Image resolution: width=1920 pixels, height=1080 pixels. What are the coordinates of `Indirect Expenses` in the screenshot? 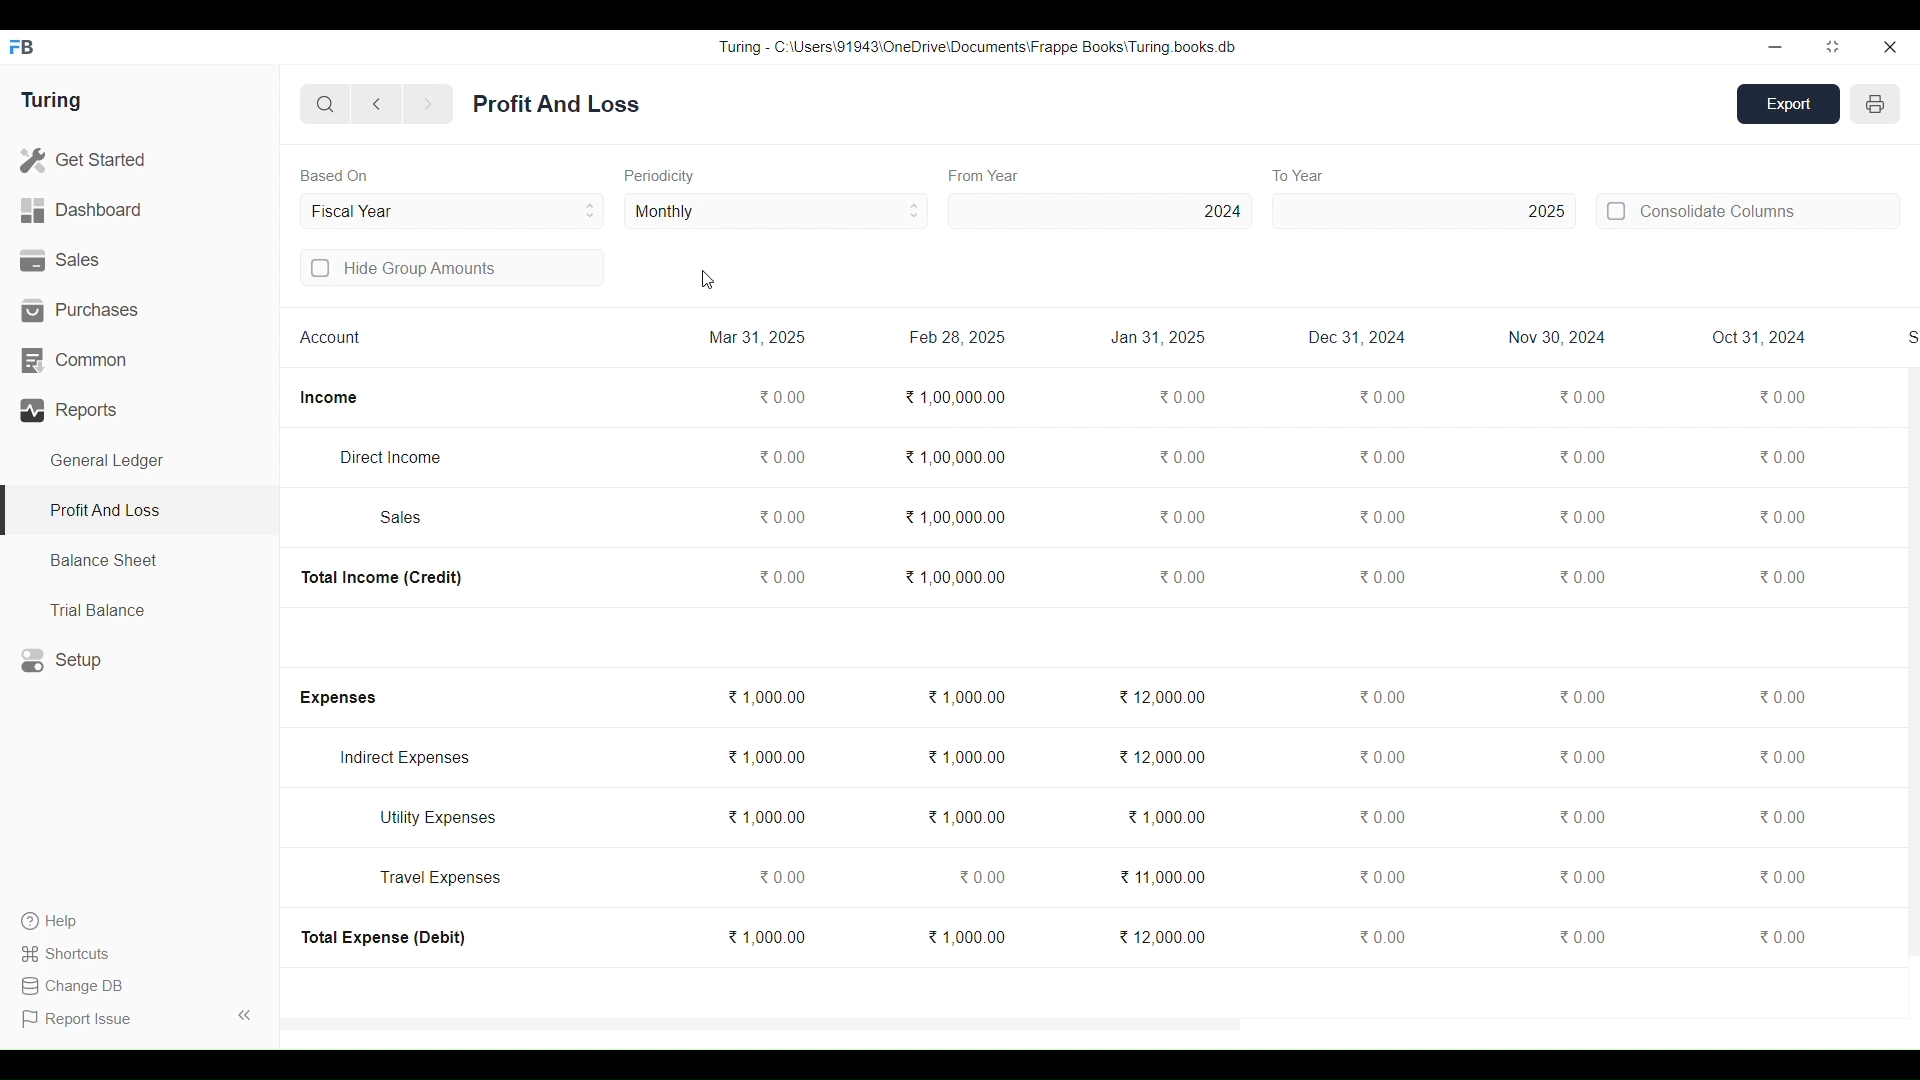 It's located at (405, 758).